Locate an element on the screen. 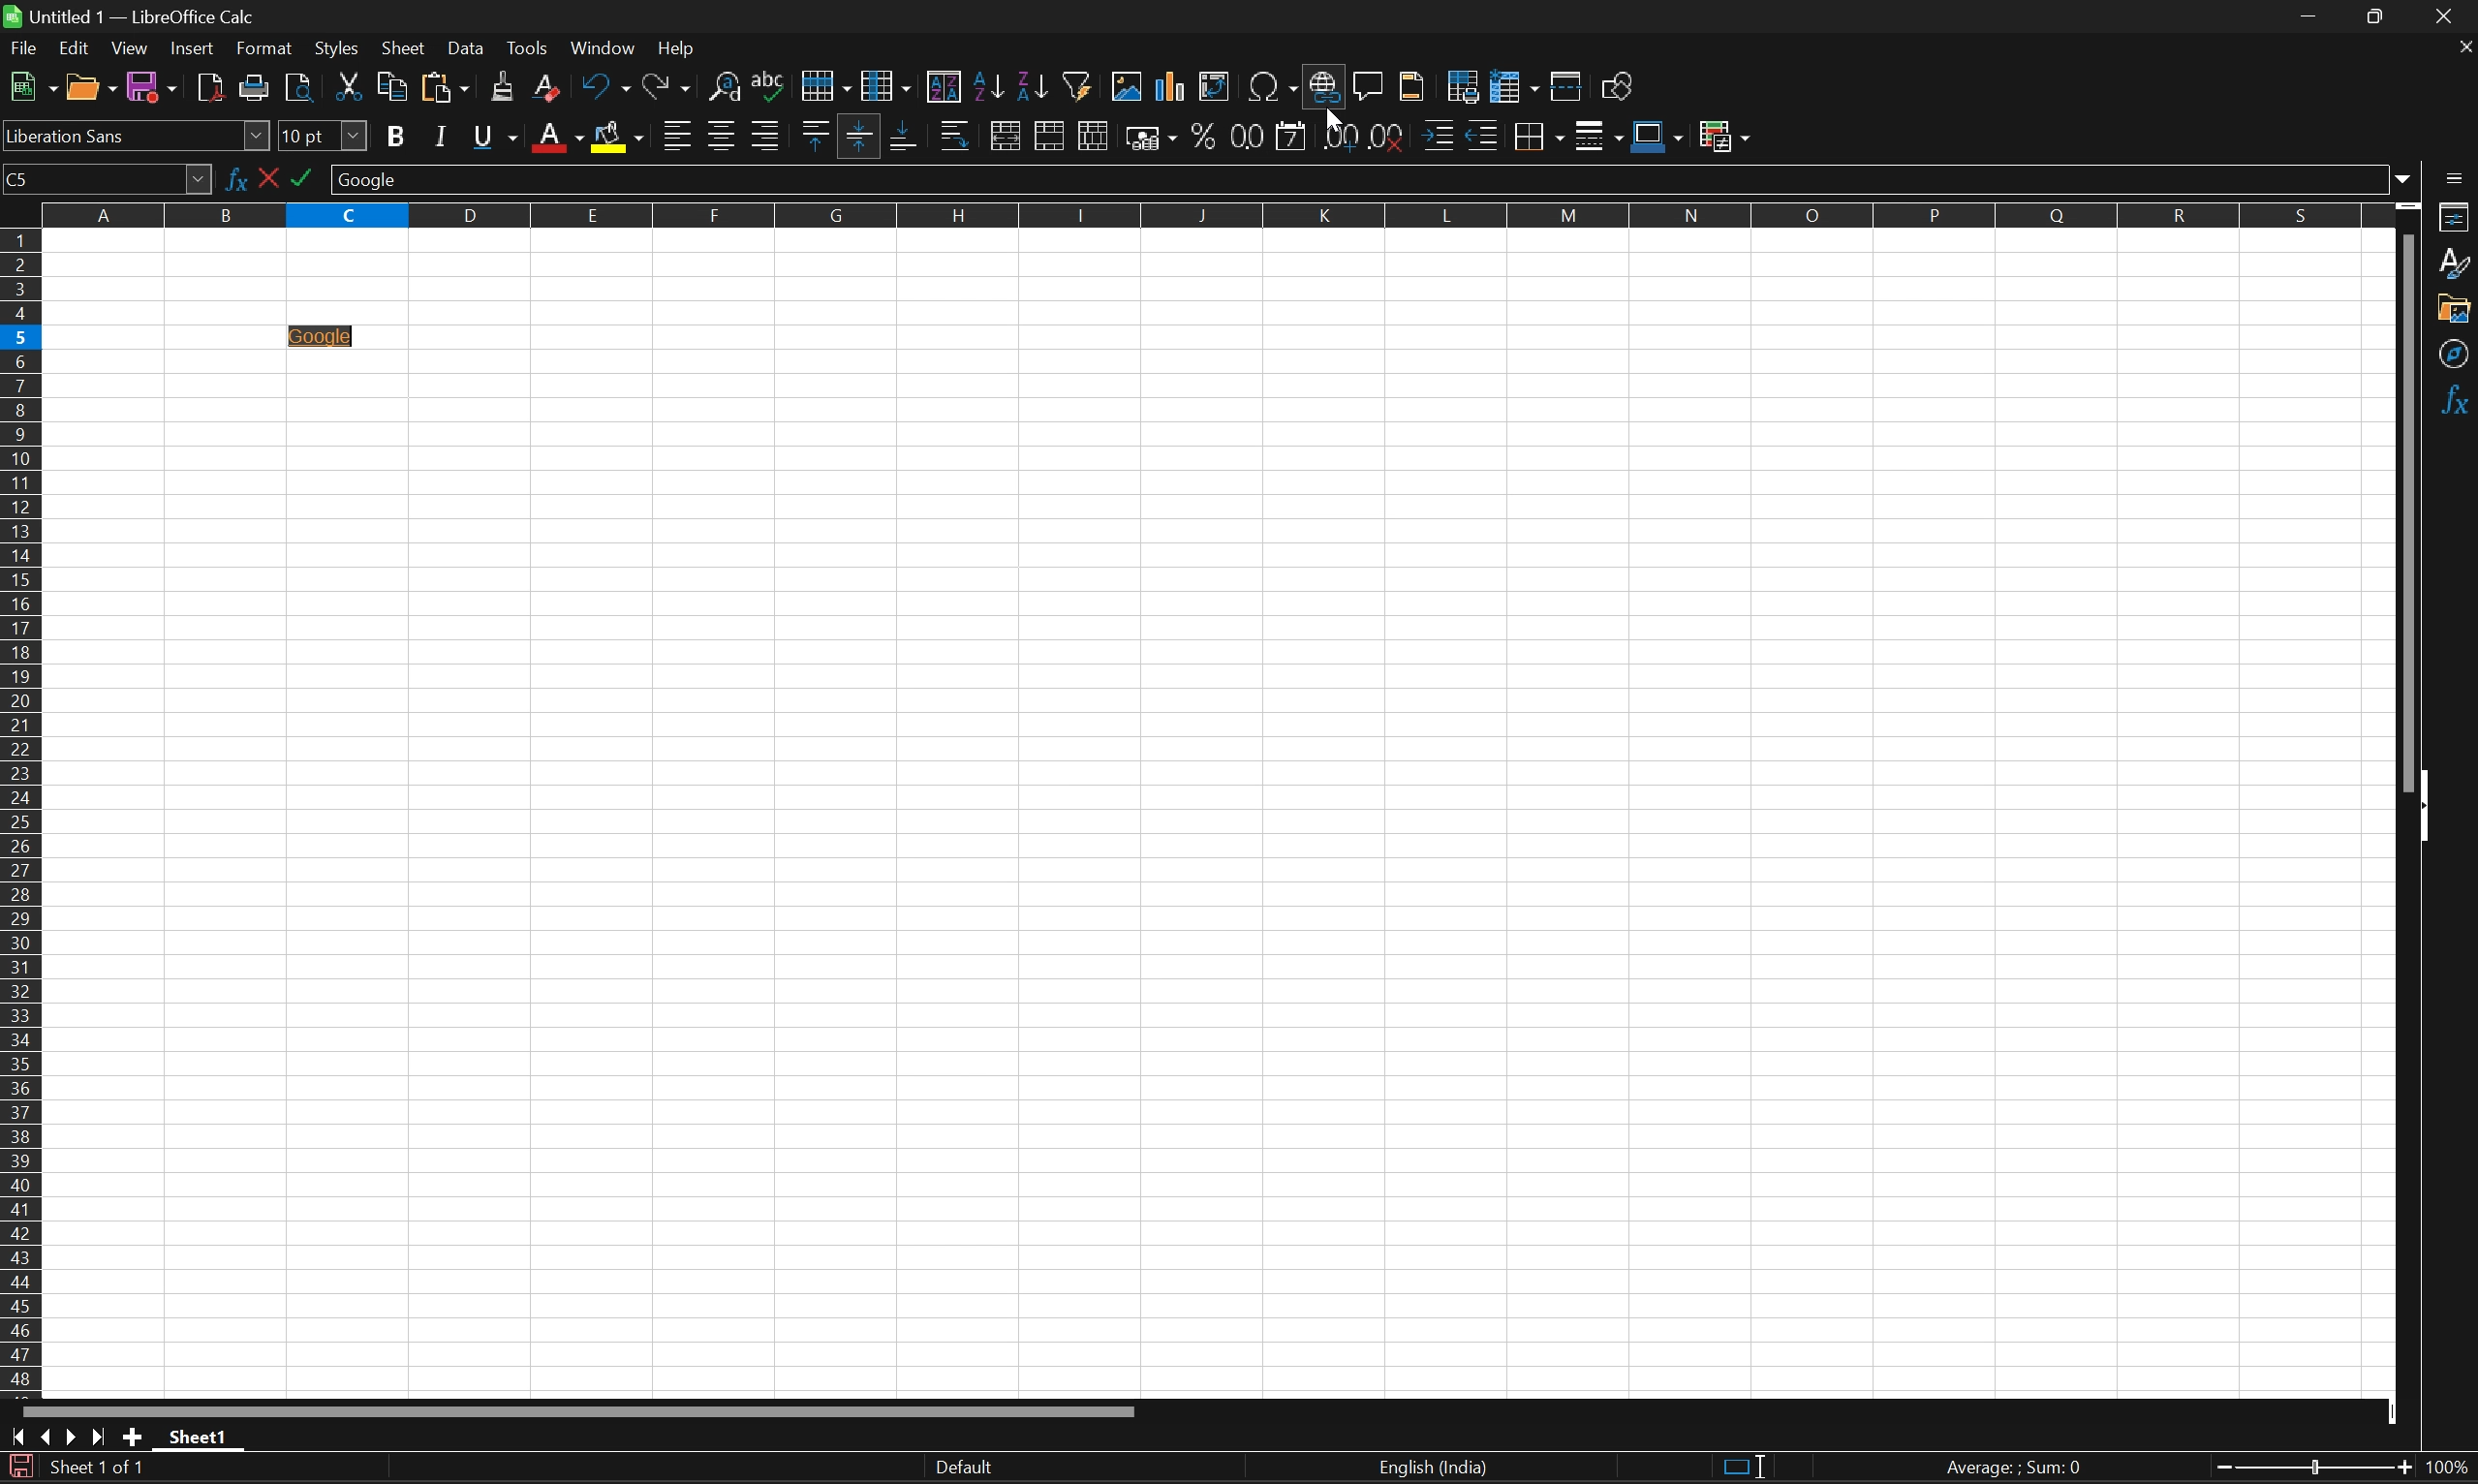 The height and width of the screenshot is (1484, 2478). Insert special characters is located at coordinates (1272, 89).